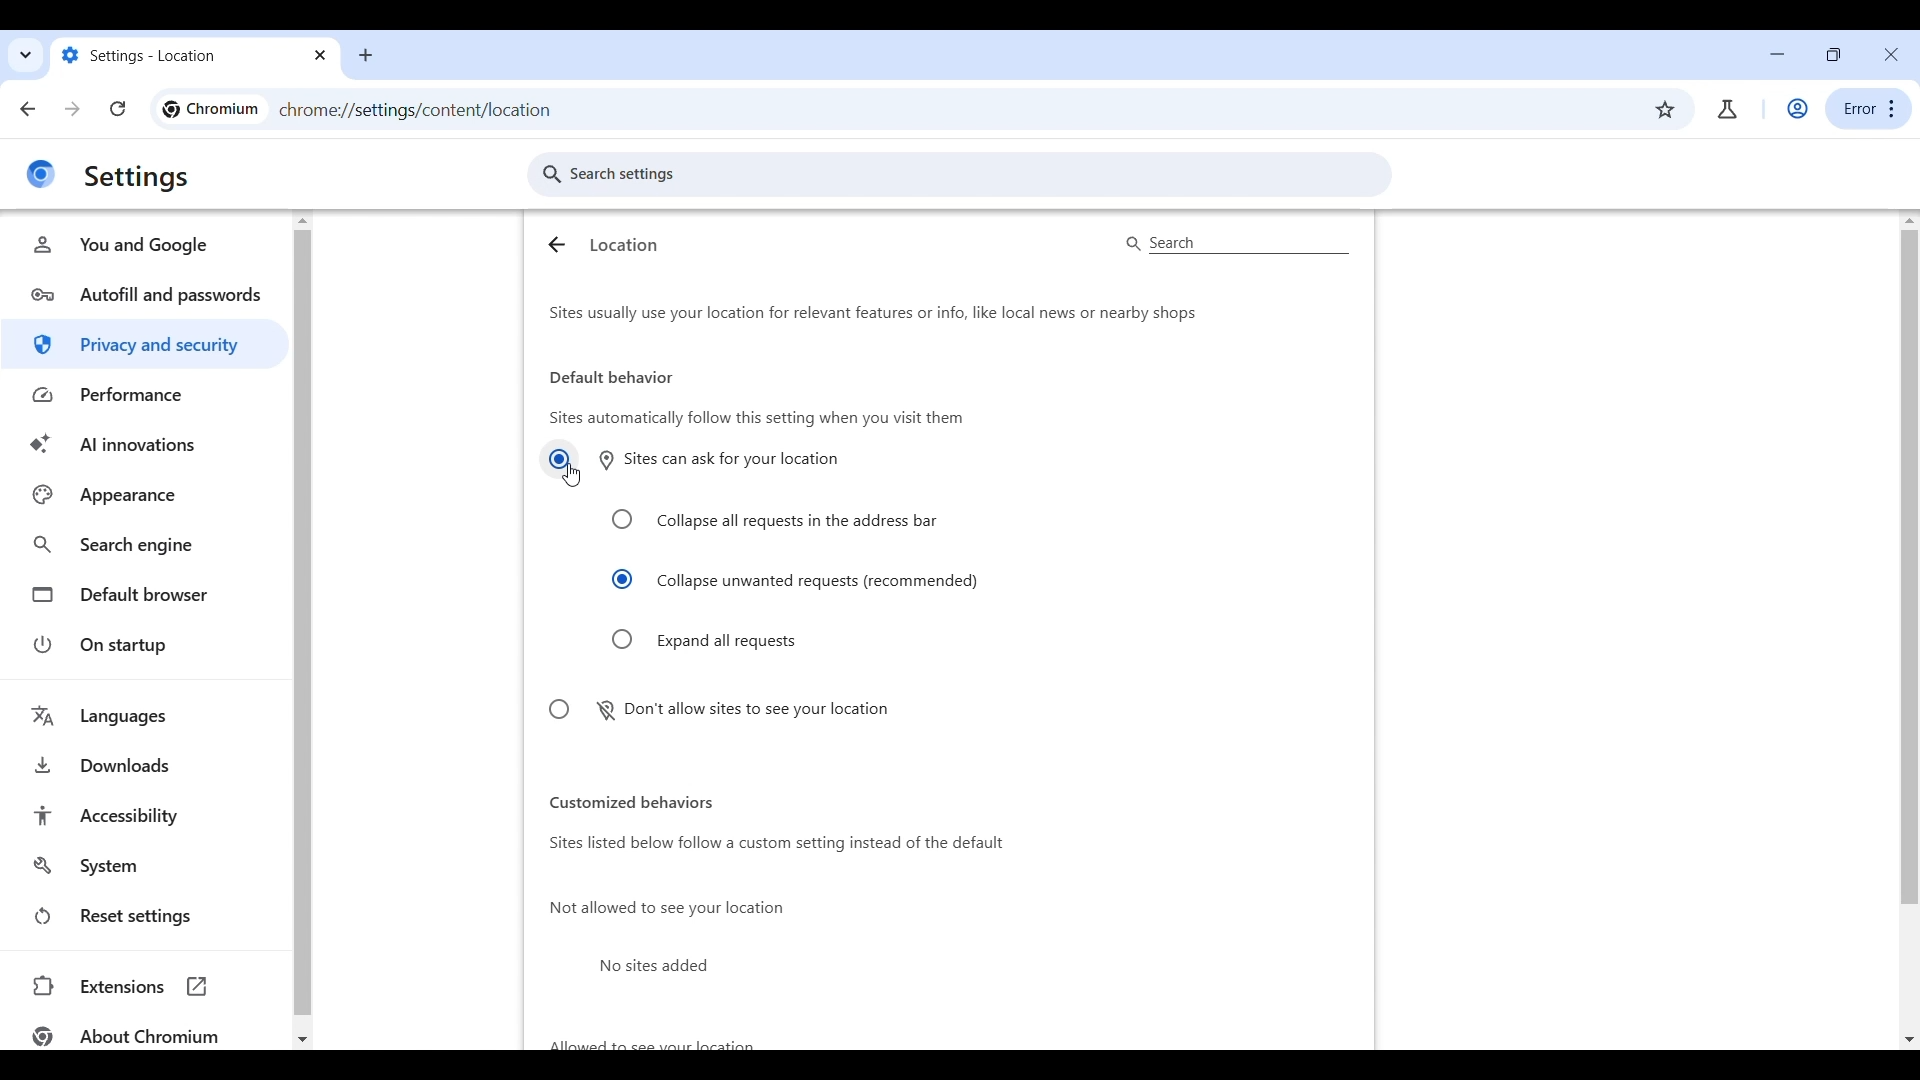  Describe the element at coordinates (27, 55) in the screenshot. I see `Quick search through tabs` at that location.